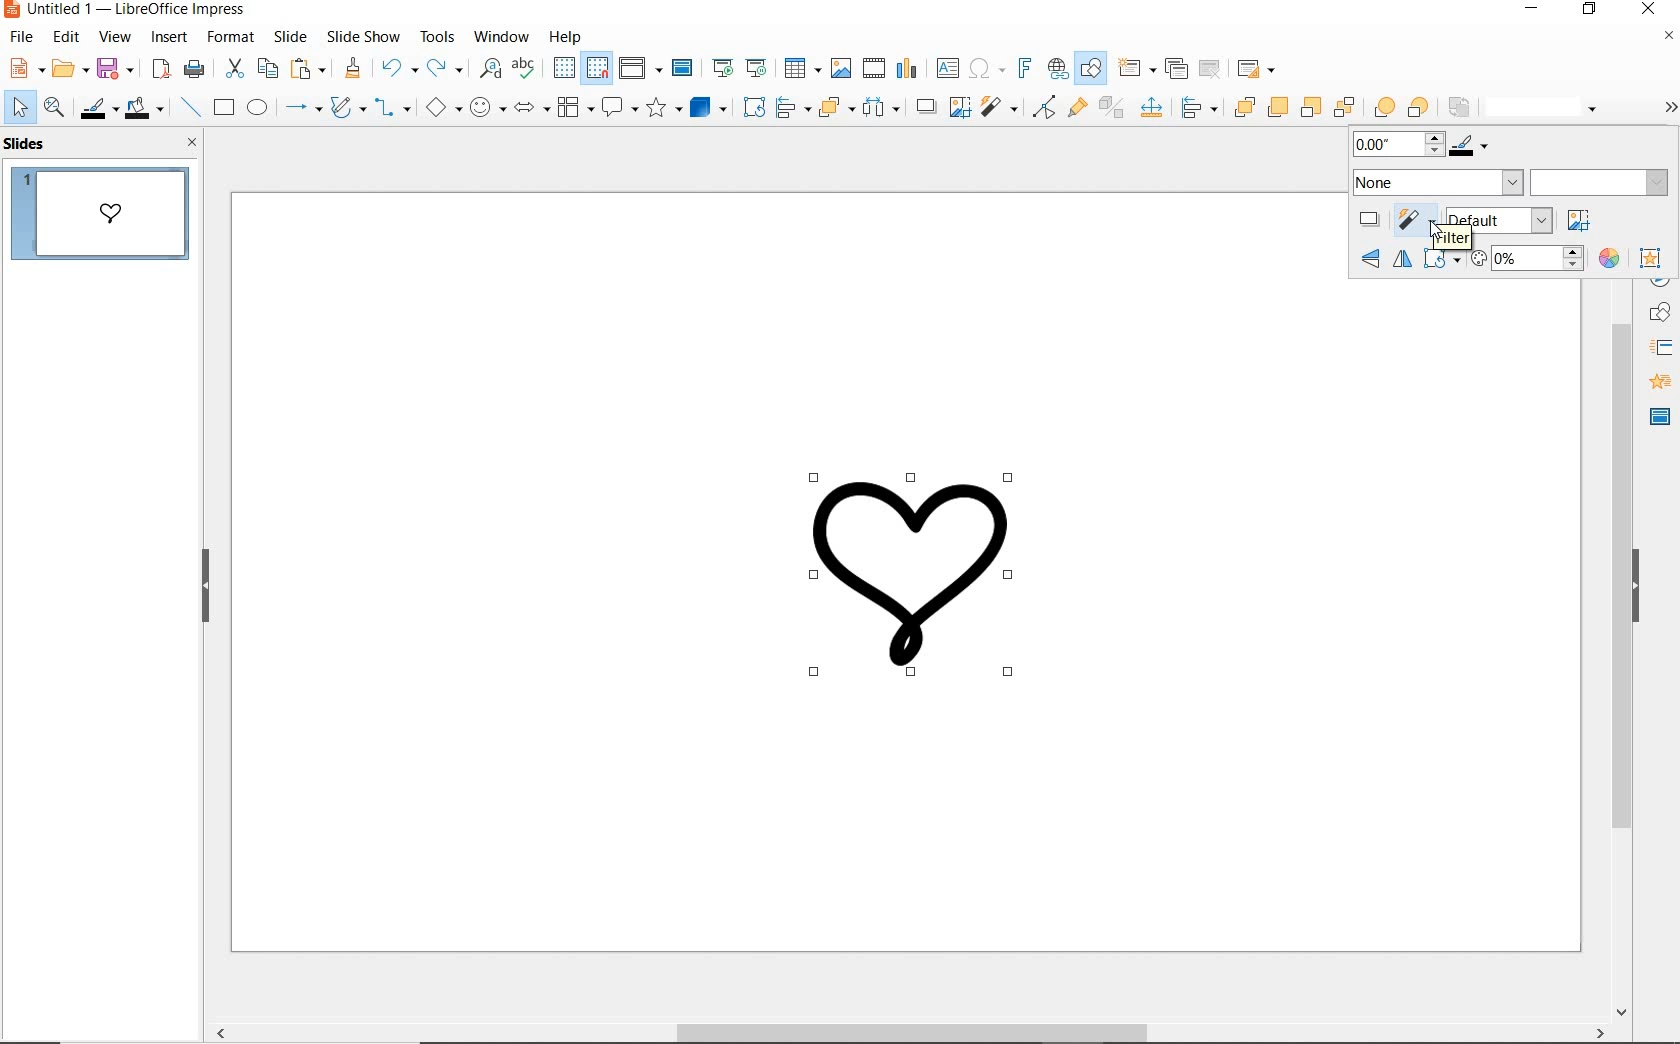  Describe the element at coordinates (1580, 219) in the screenshot. I see `crop image` at that location.